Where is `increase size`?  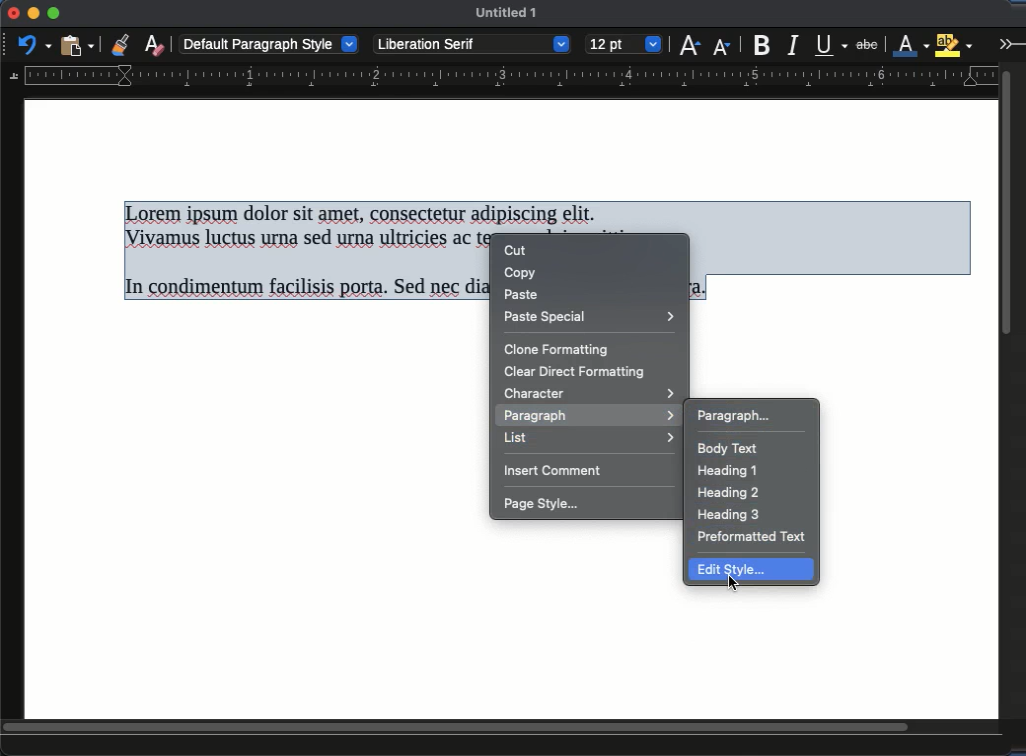 increase size is located at coordinates (689, 44).